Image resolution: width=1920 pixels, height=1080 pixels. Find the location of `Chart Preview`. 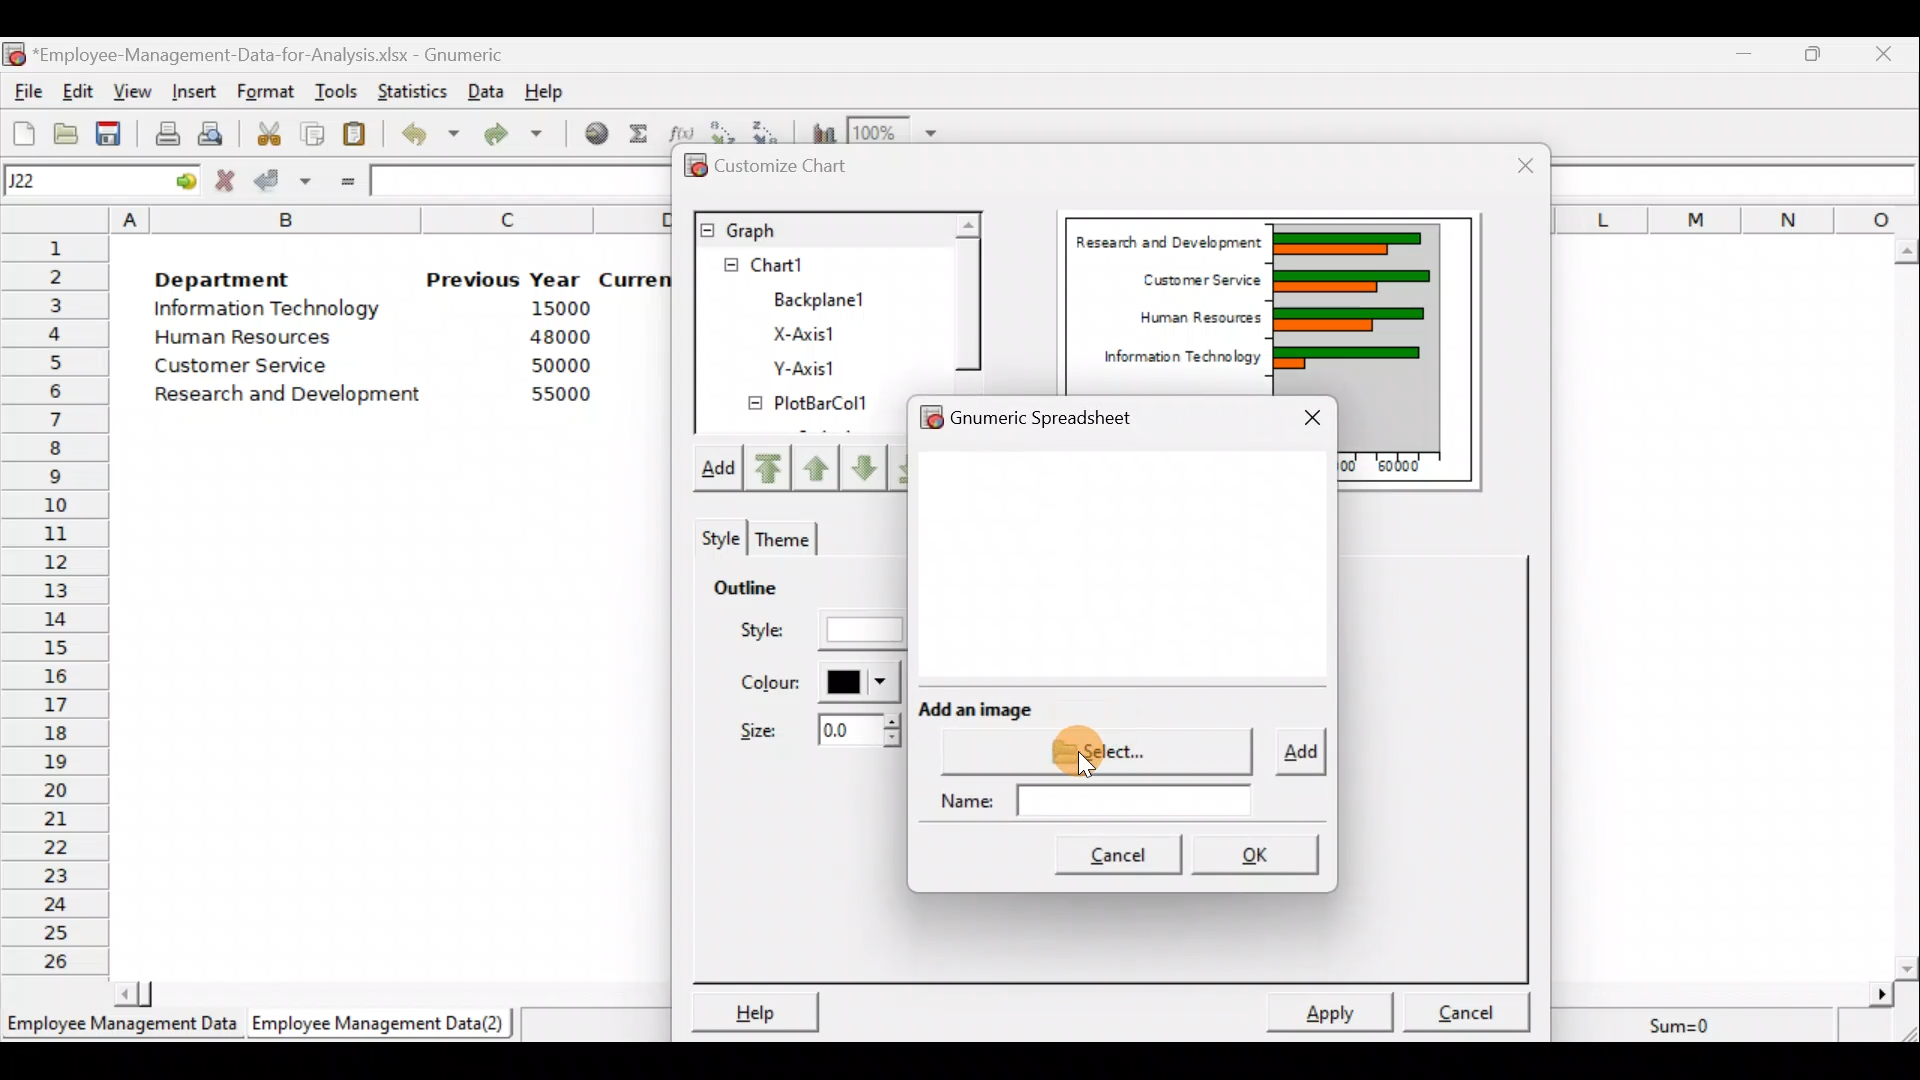

Chart Preview is located at coordinates (1354, 294).